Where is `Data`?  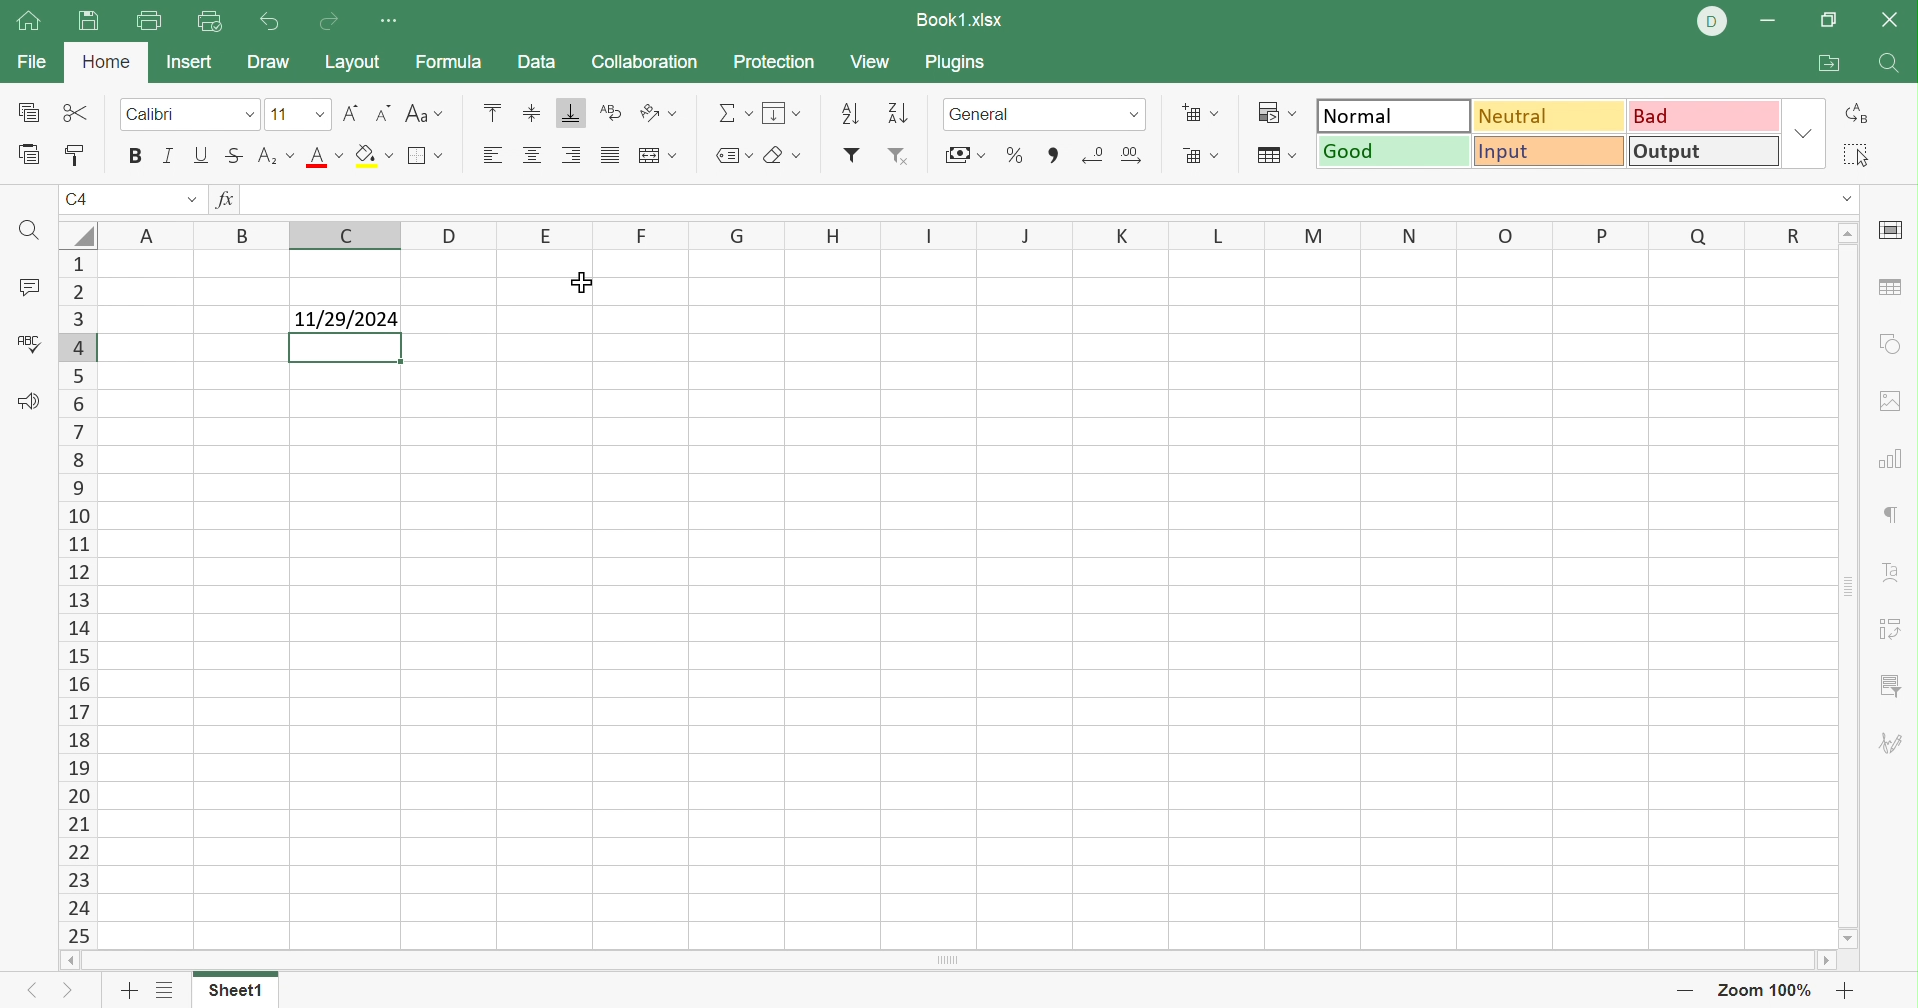
Data is located at coordinates (539, 61).